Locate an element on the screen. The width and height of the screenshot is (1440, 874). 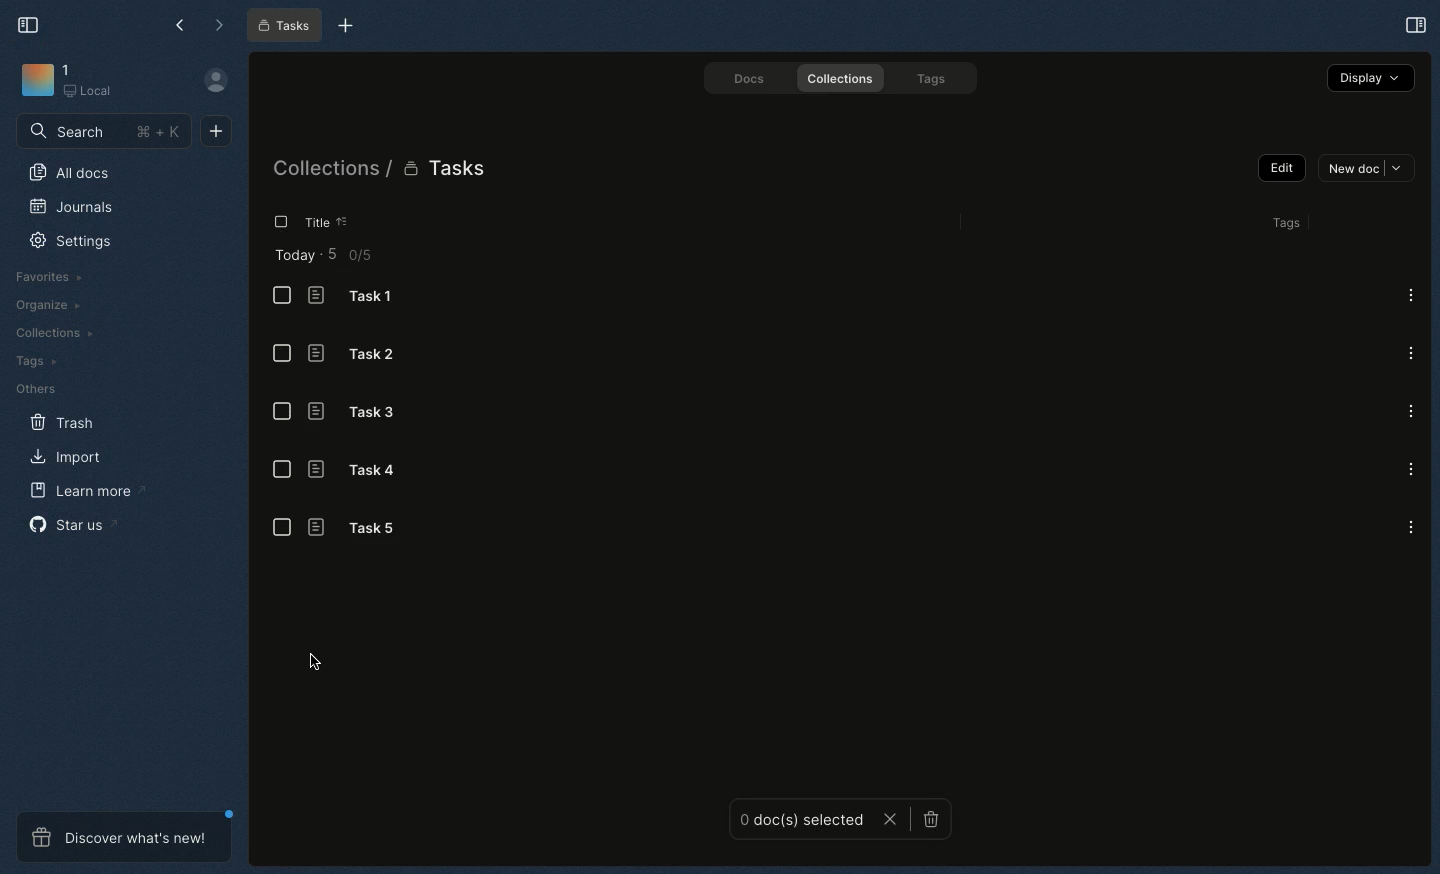
Options is located at coordinates (1409, 410).